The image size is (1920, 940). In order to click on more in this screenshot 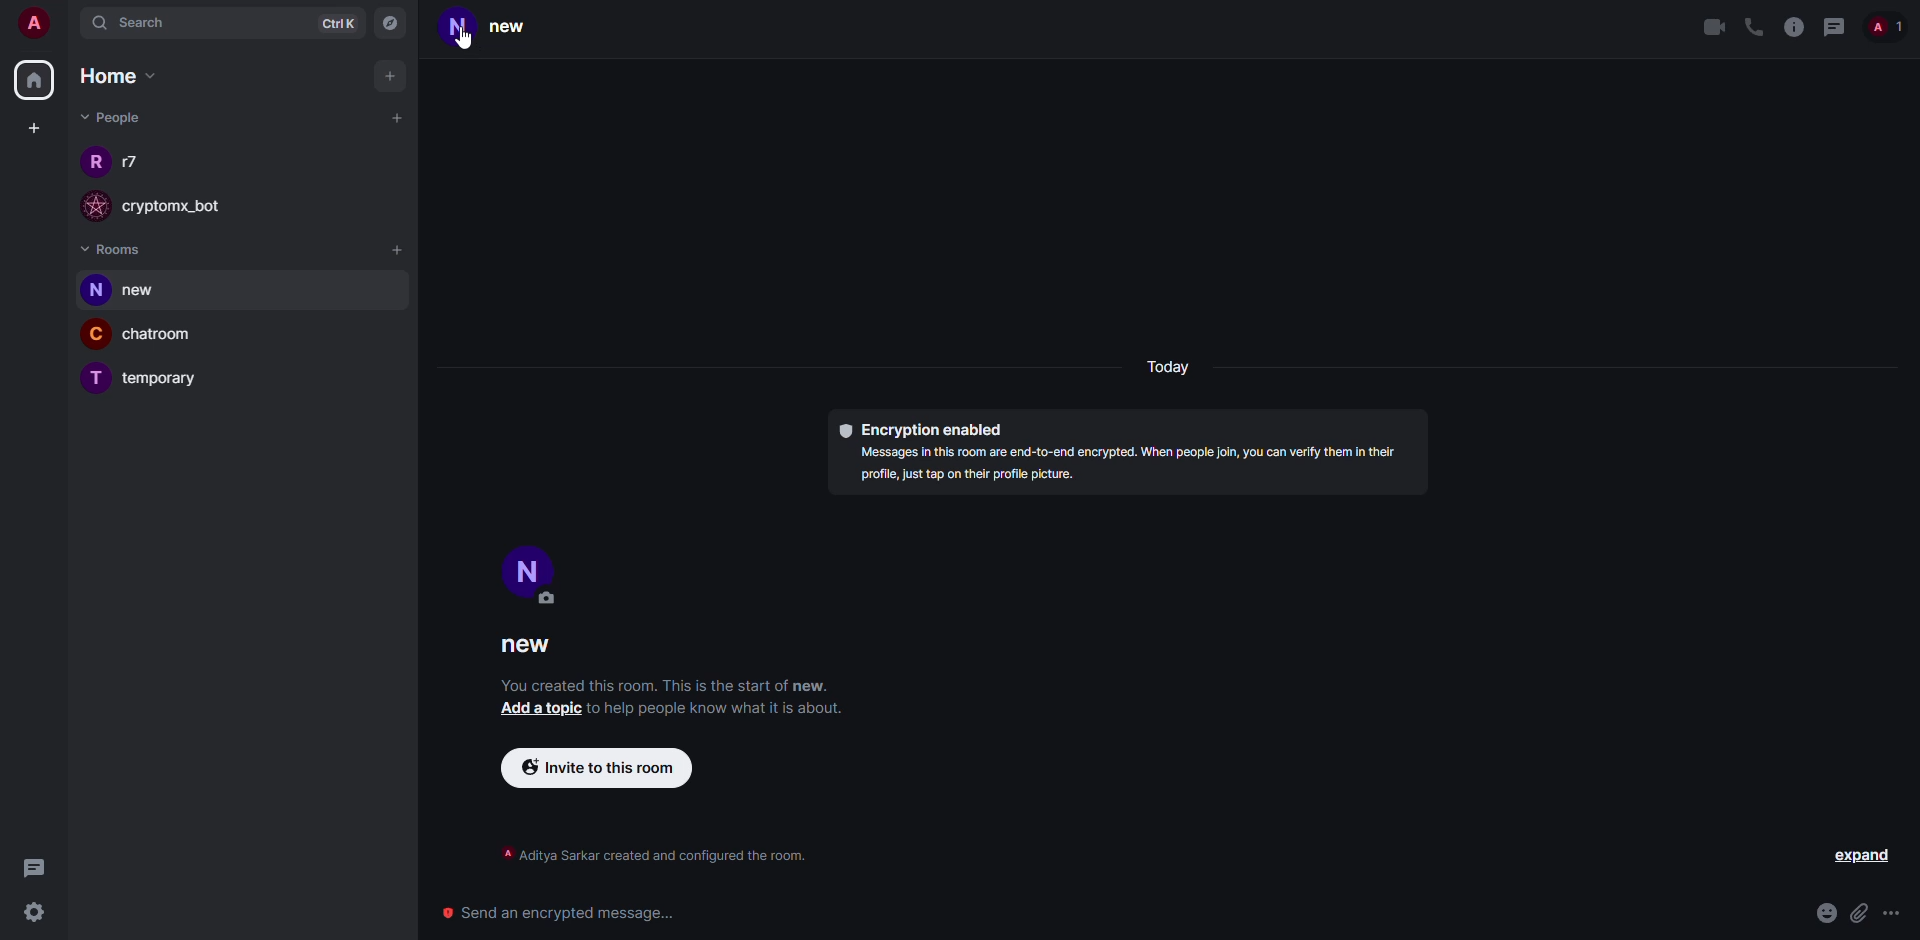, I will do `click(1894, 914)`.